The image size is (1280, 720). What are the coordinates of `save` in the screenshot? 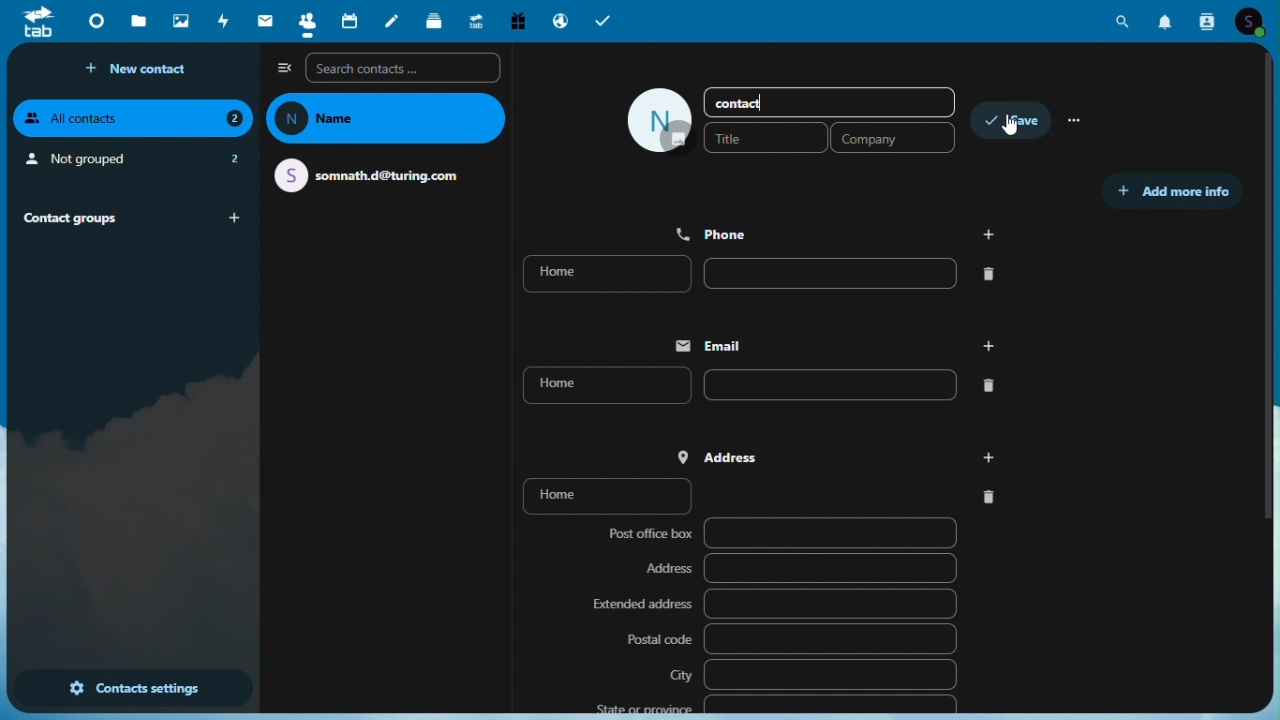 It's located at (1014, 123).